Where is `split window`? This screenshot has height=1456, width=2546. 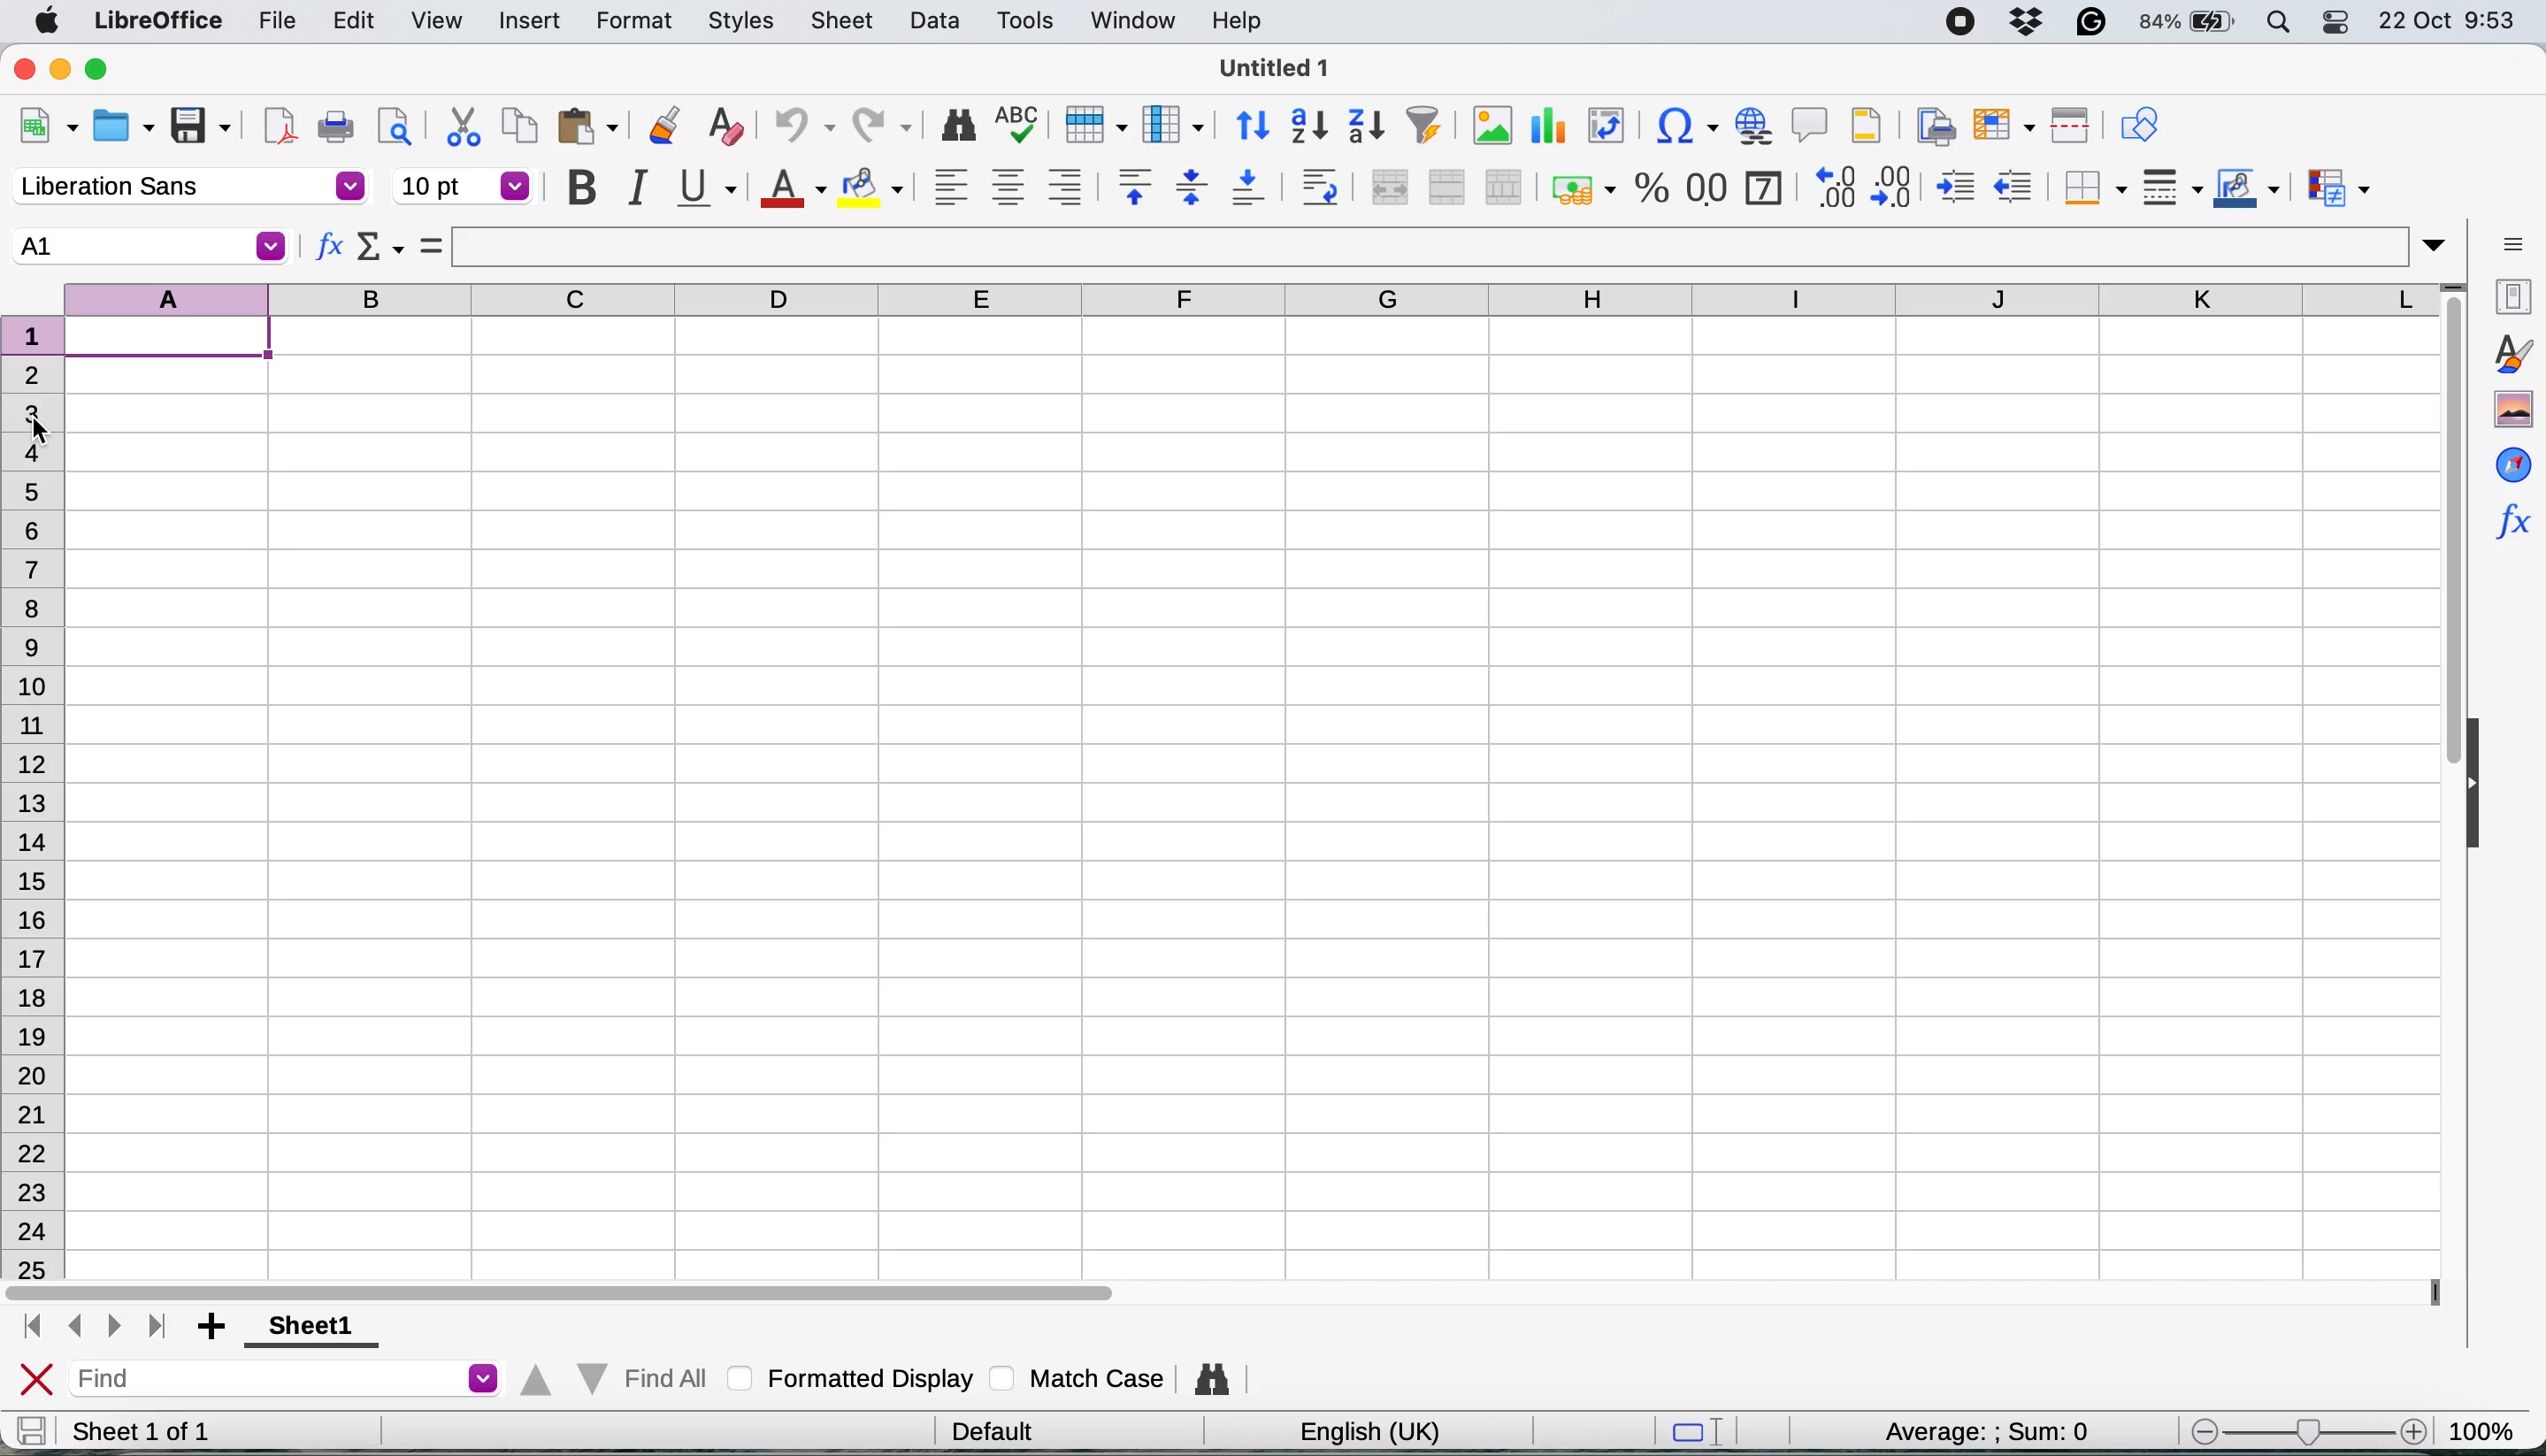
split window is located at coordinates (2066, 126).